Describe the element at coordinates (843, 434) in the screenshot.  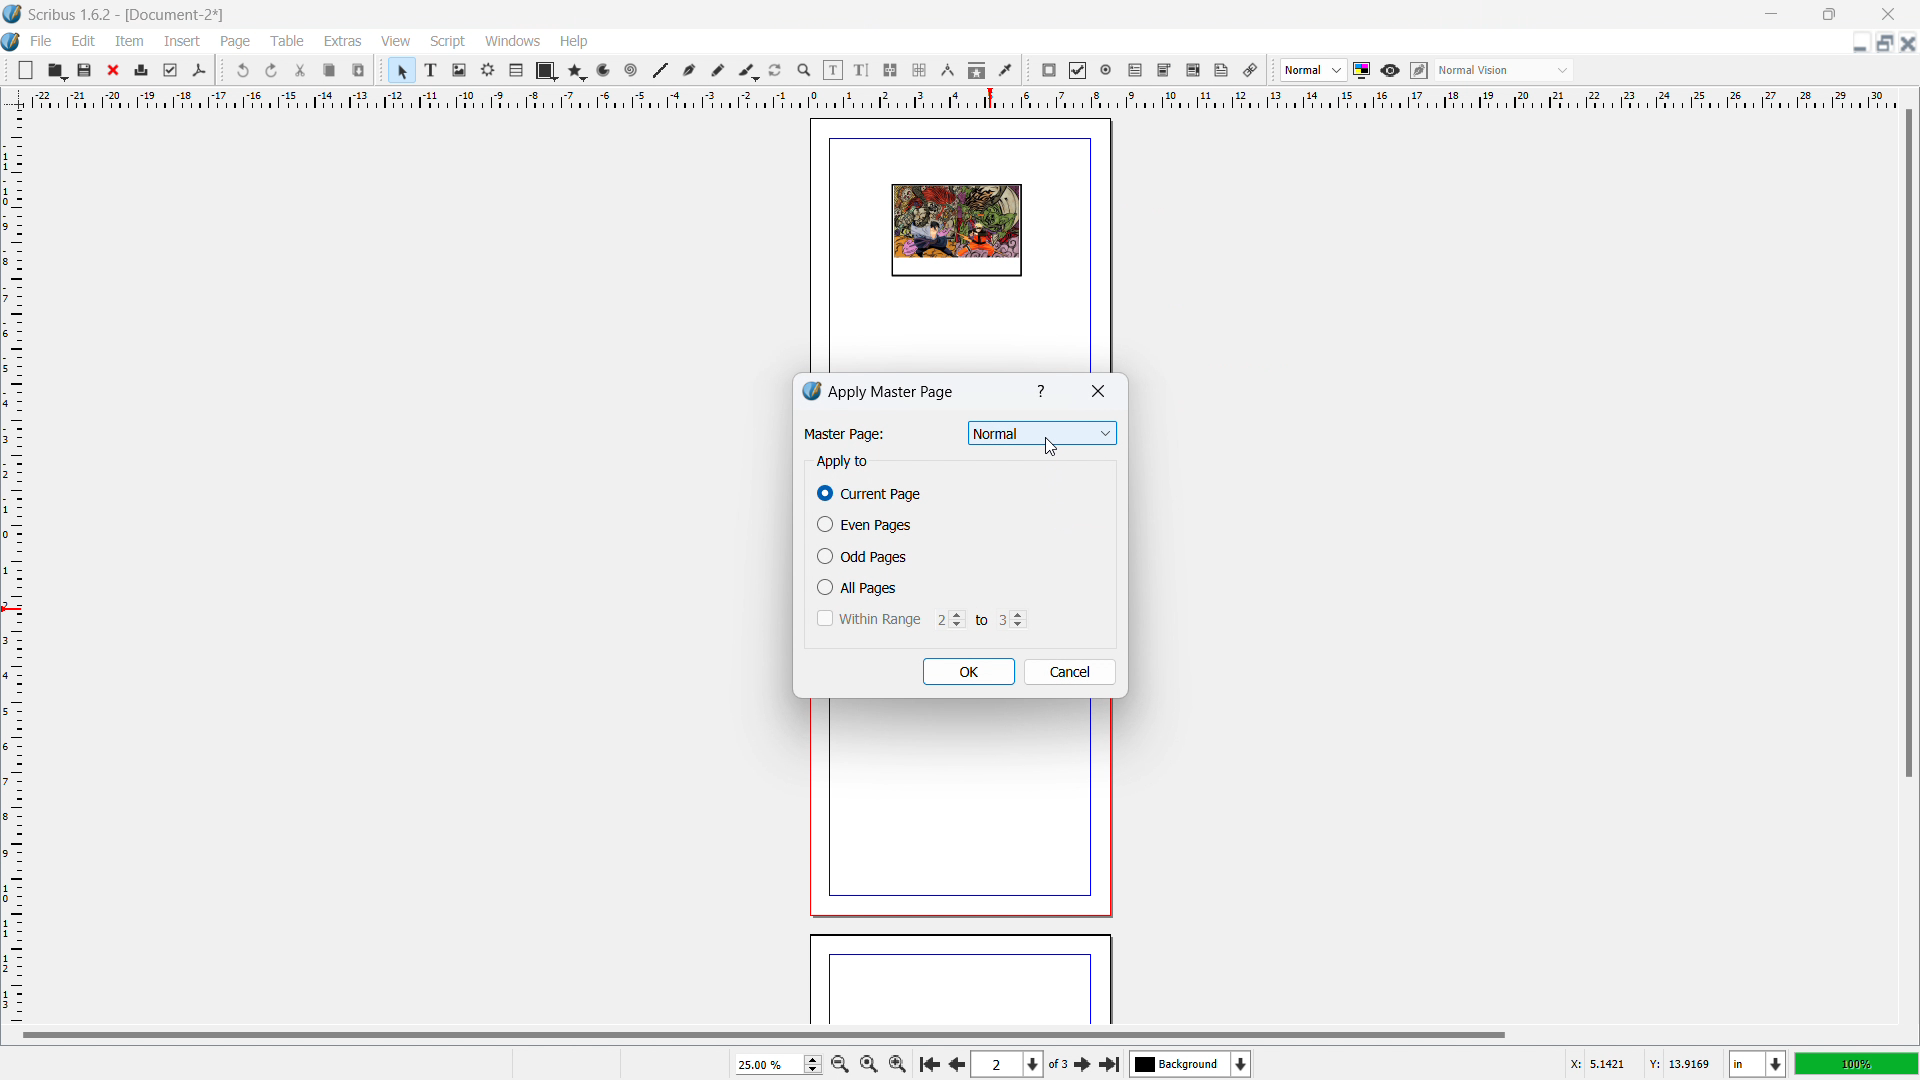
I see `Master Page` at that location.